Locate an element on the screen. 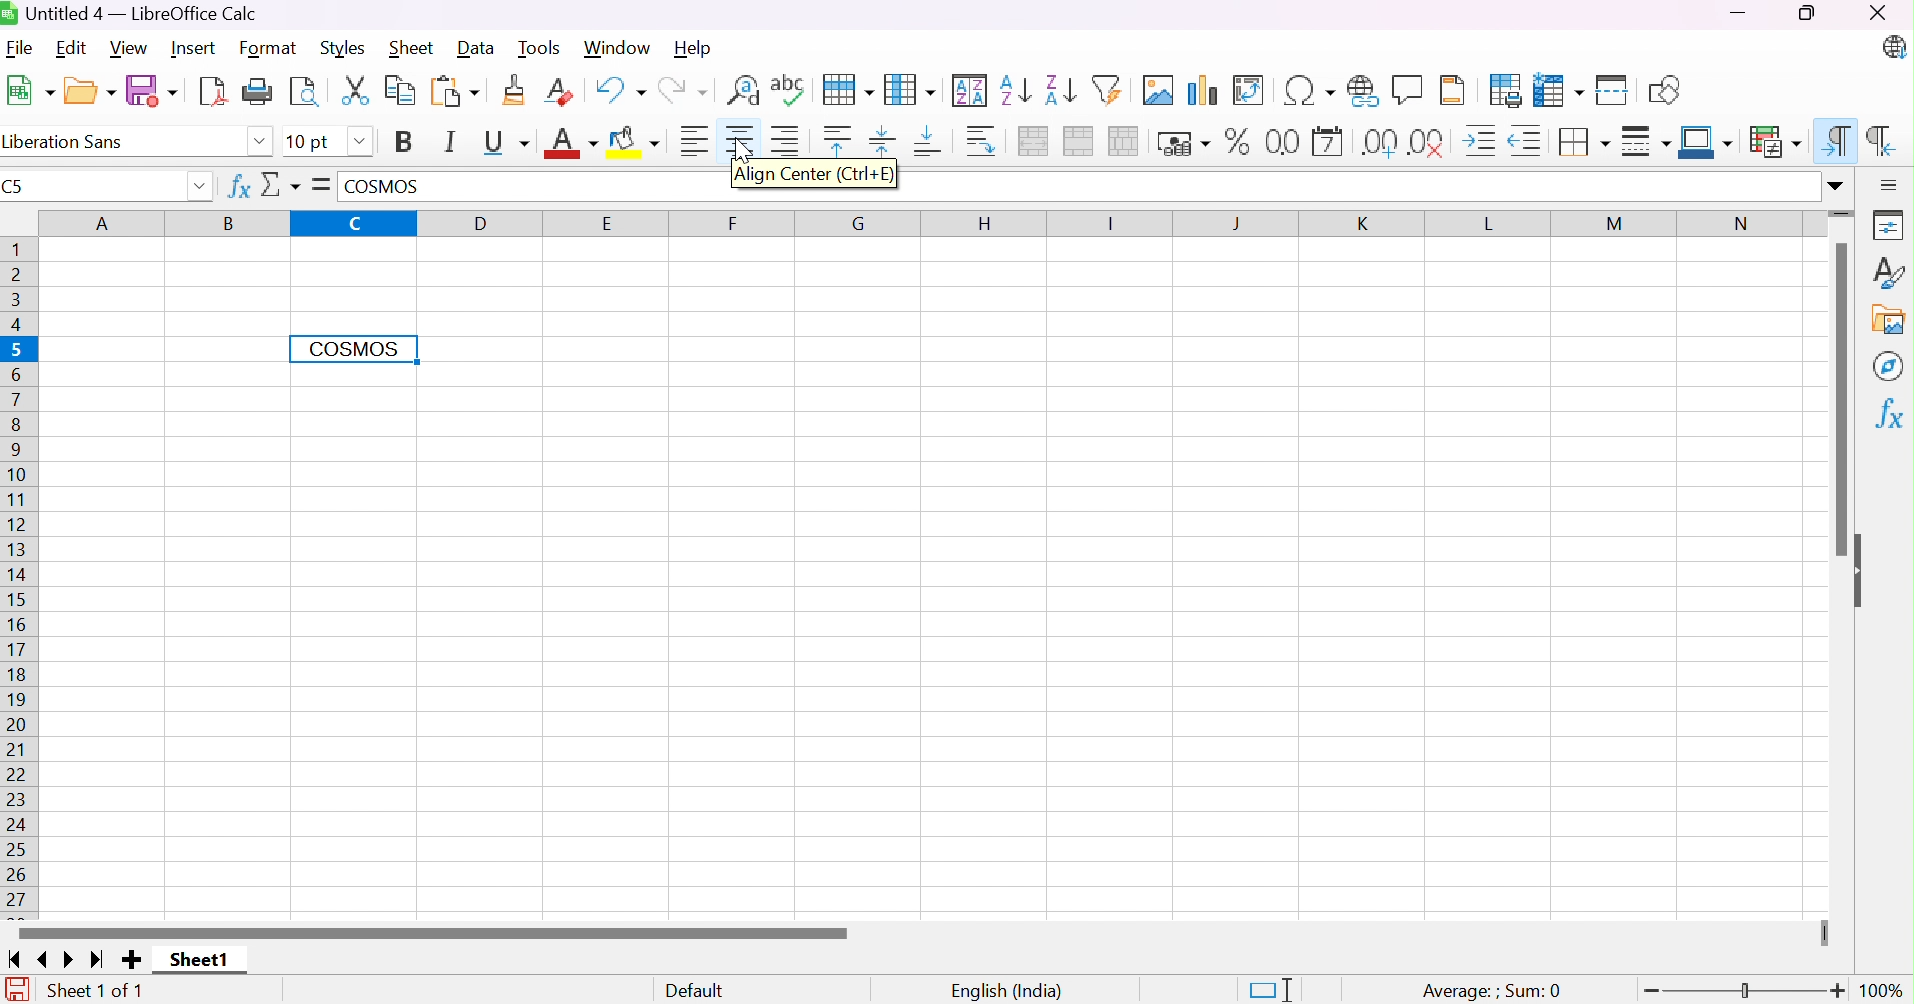 This screenshot has height=1004, width=1914. Row Number is located at coordinates (17, 577).